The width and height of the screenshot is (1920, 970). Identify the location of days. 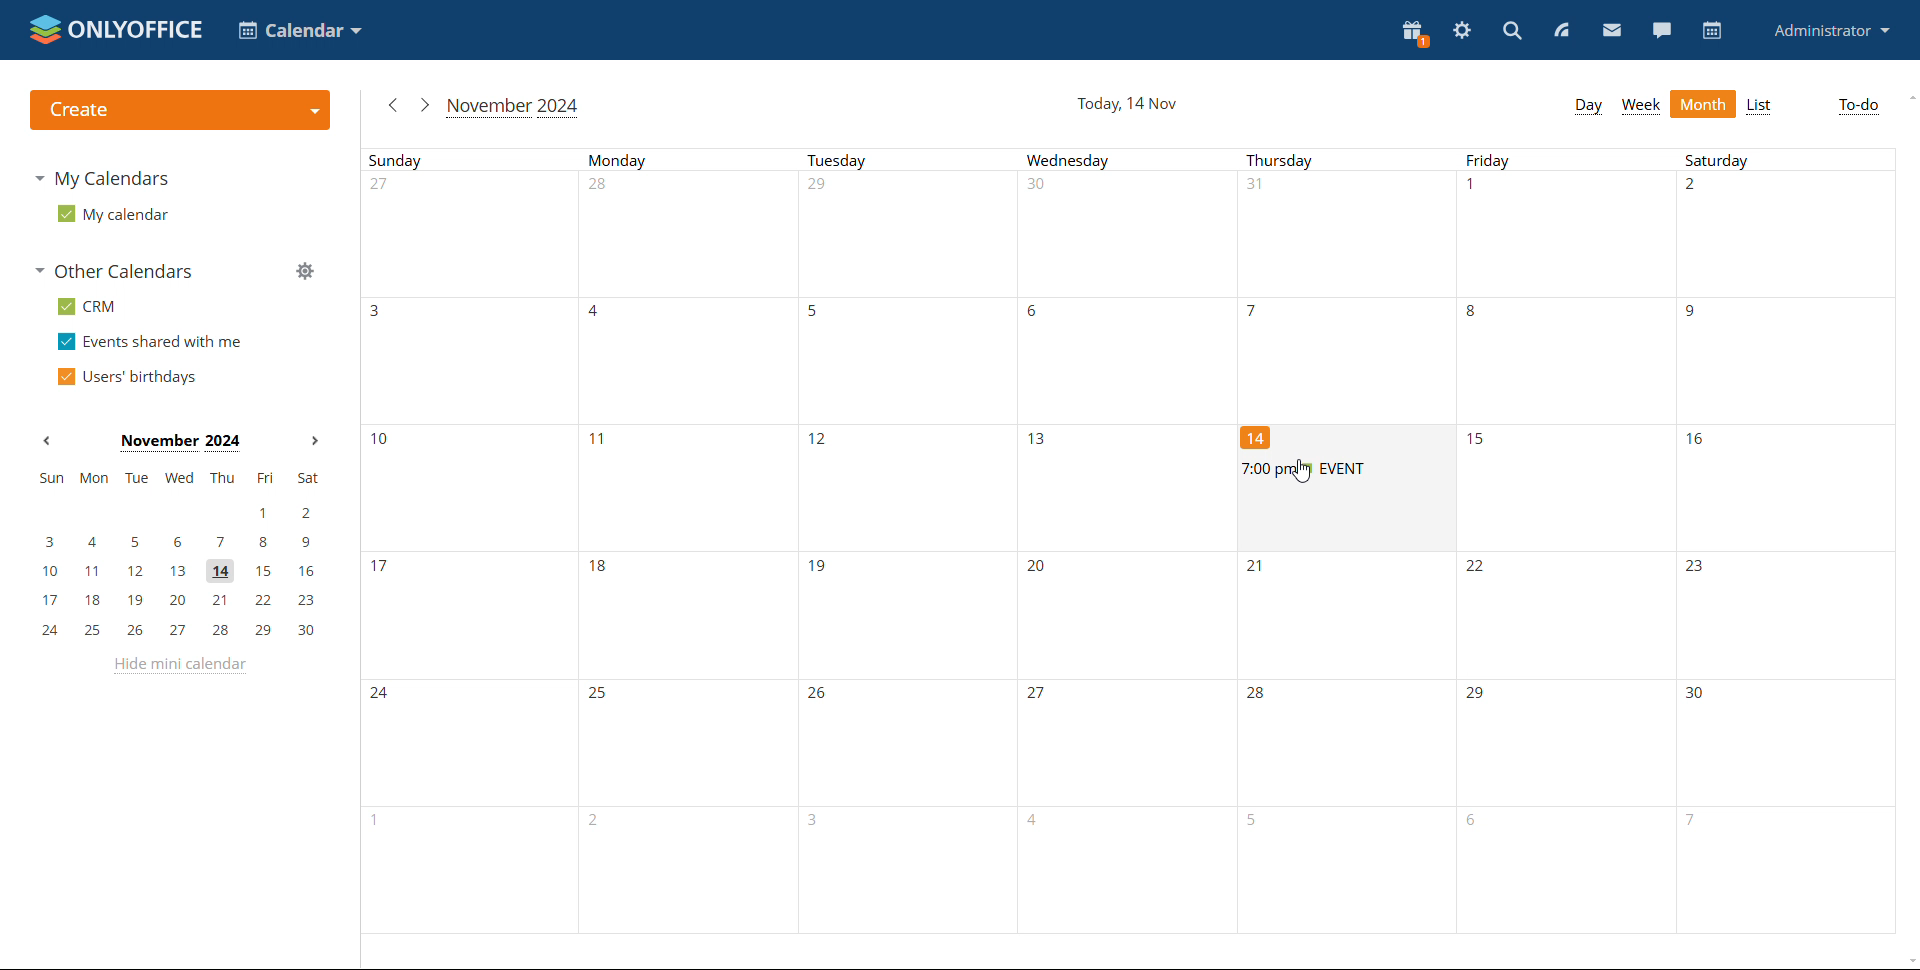
(1128, 161).